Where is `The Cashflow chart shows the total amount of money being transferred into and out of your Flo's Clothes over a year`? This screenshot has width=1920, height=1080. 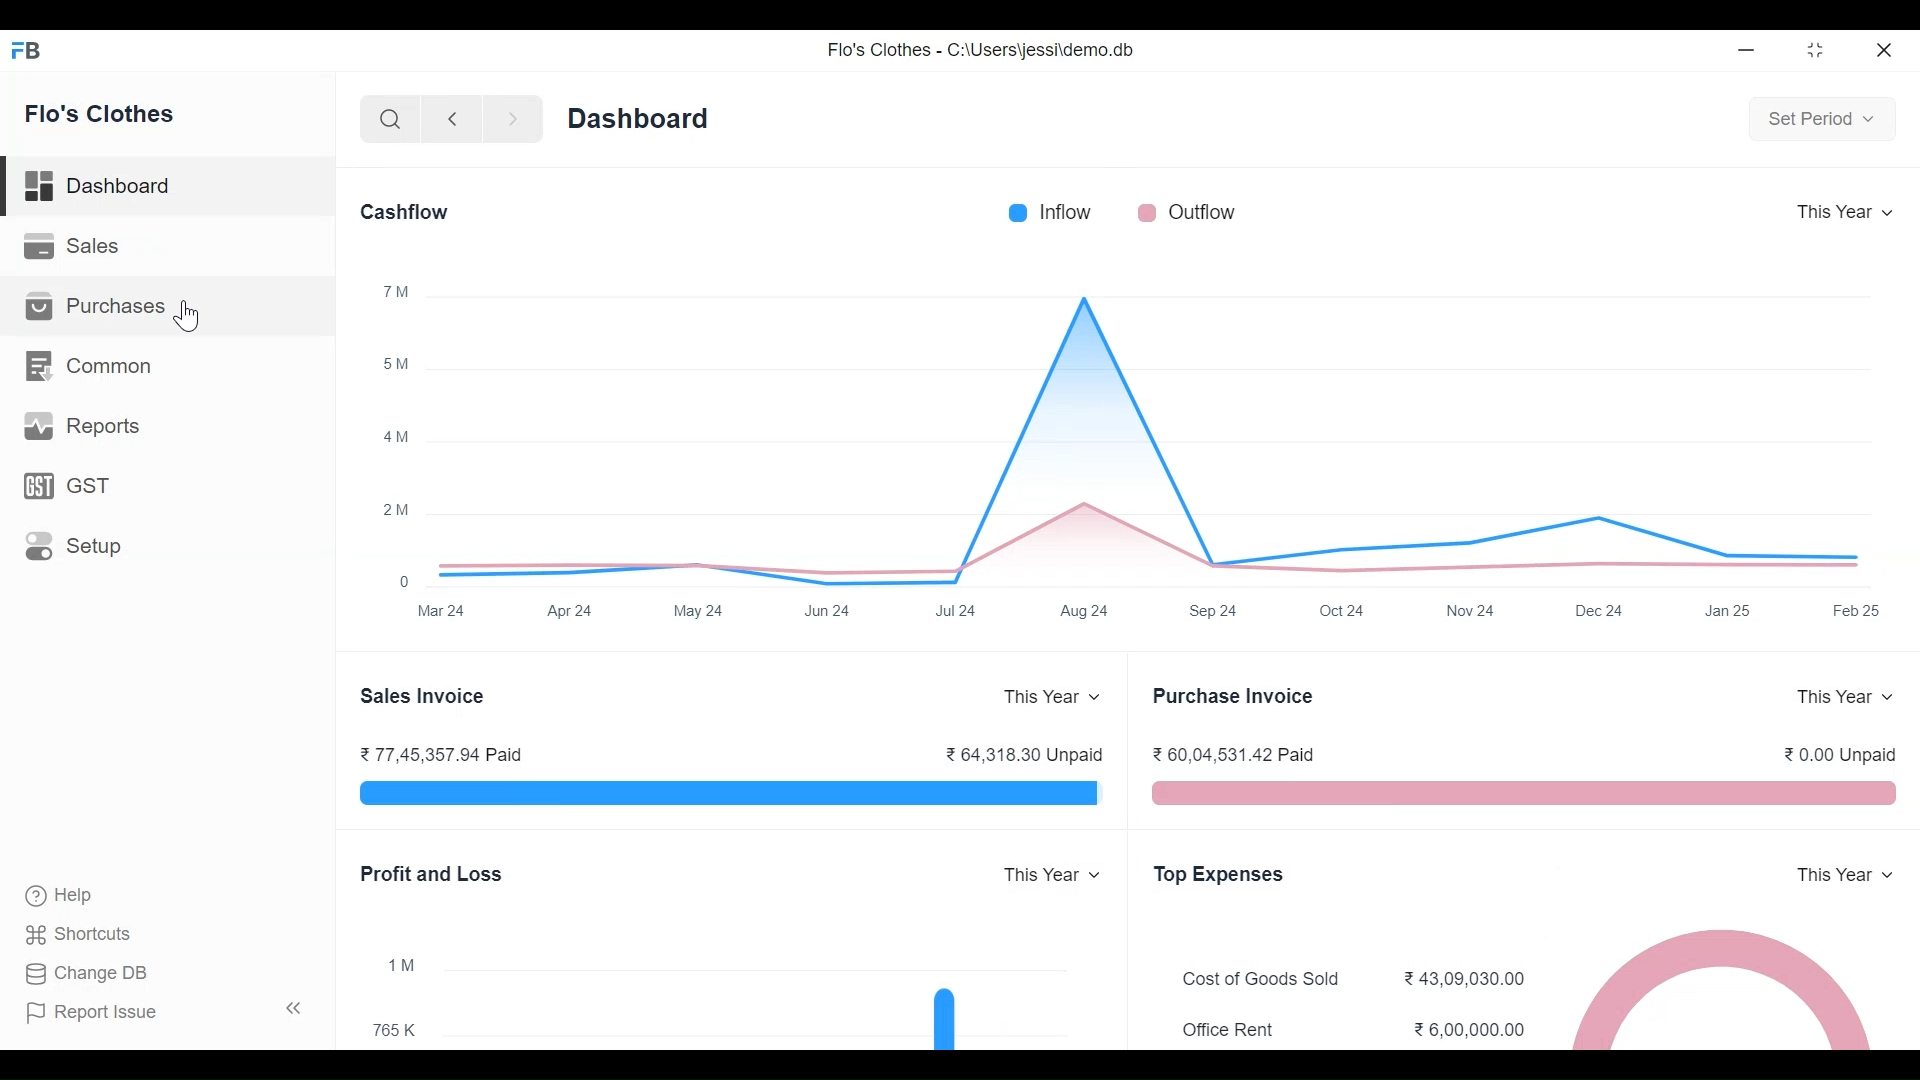
The Cashflow chart shows the total amount of money being transferred into and out of your Flo's Clothes over a year is located at coordinates (1150, 436).